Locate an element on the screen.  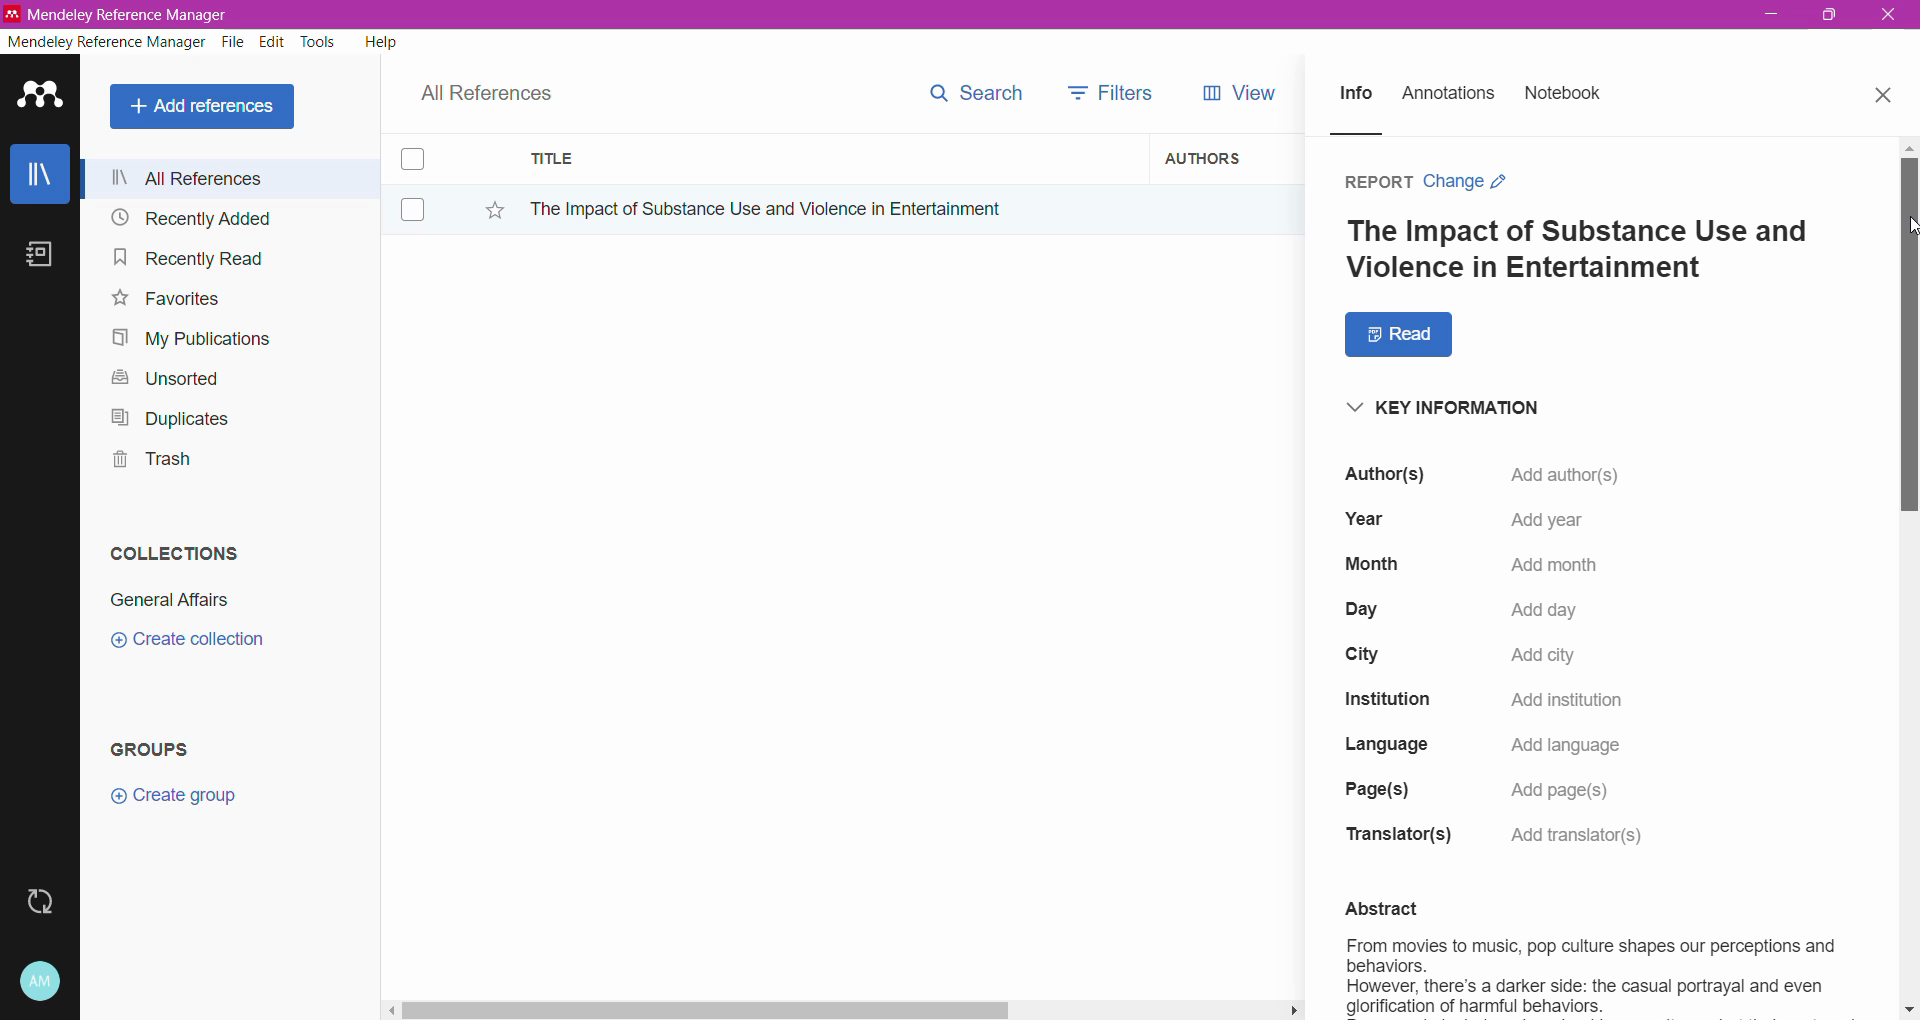
Notes is located at coordinates (44, 256).